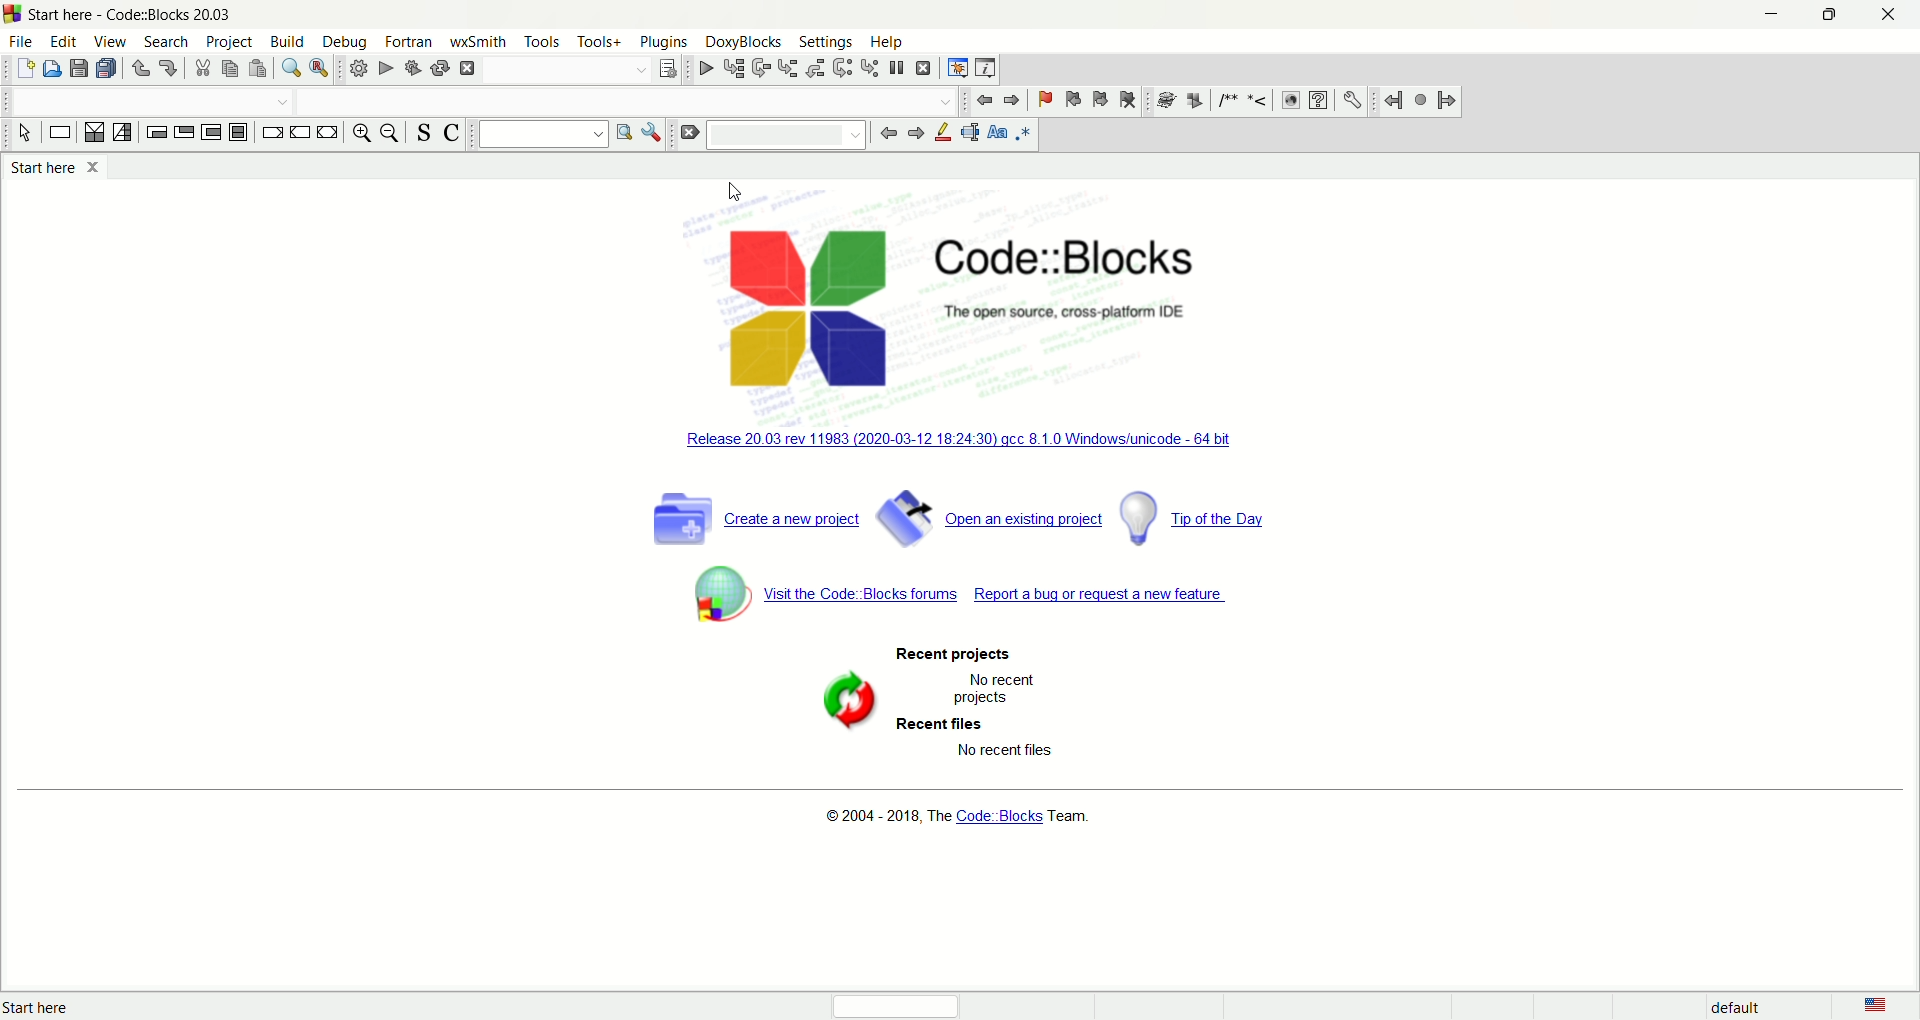  Describe the element at coordinates (980, 100) in the screenshot. I see `jump bacj` at that location.